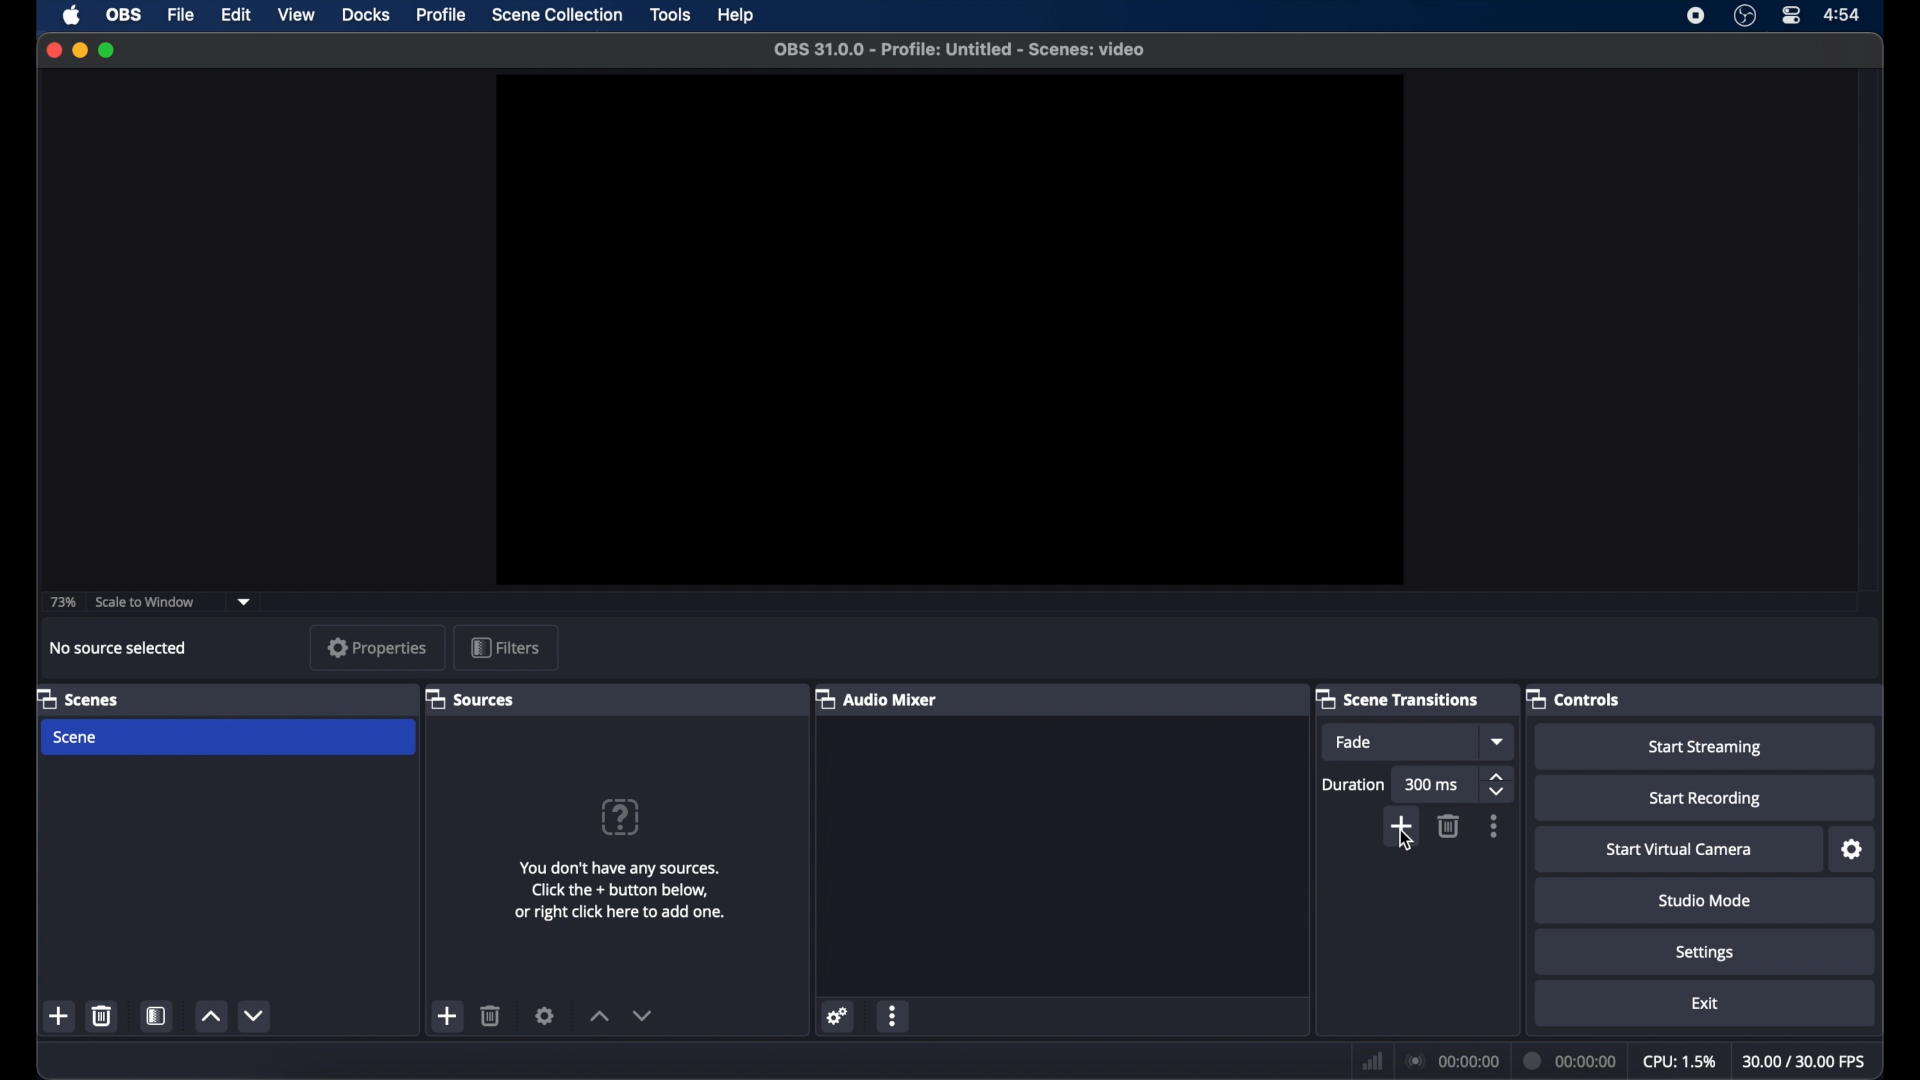 This screenshot has width=1920, height=1080. Describe the element at coordinates (448, 1015) in the screenshot. I see `add` at that location.